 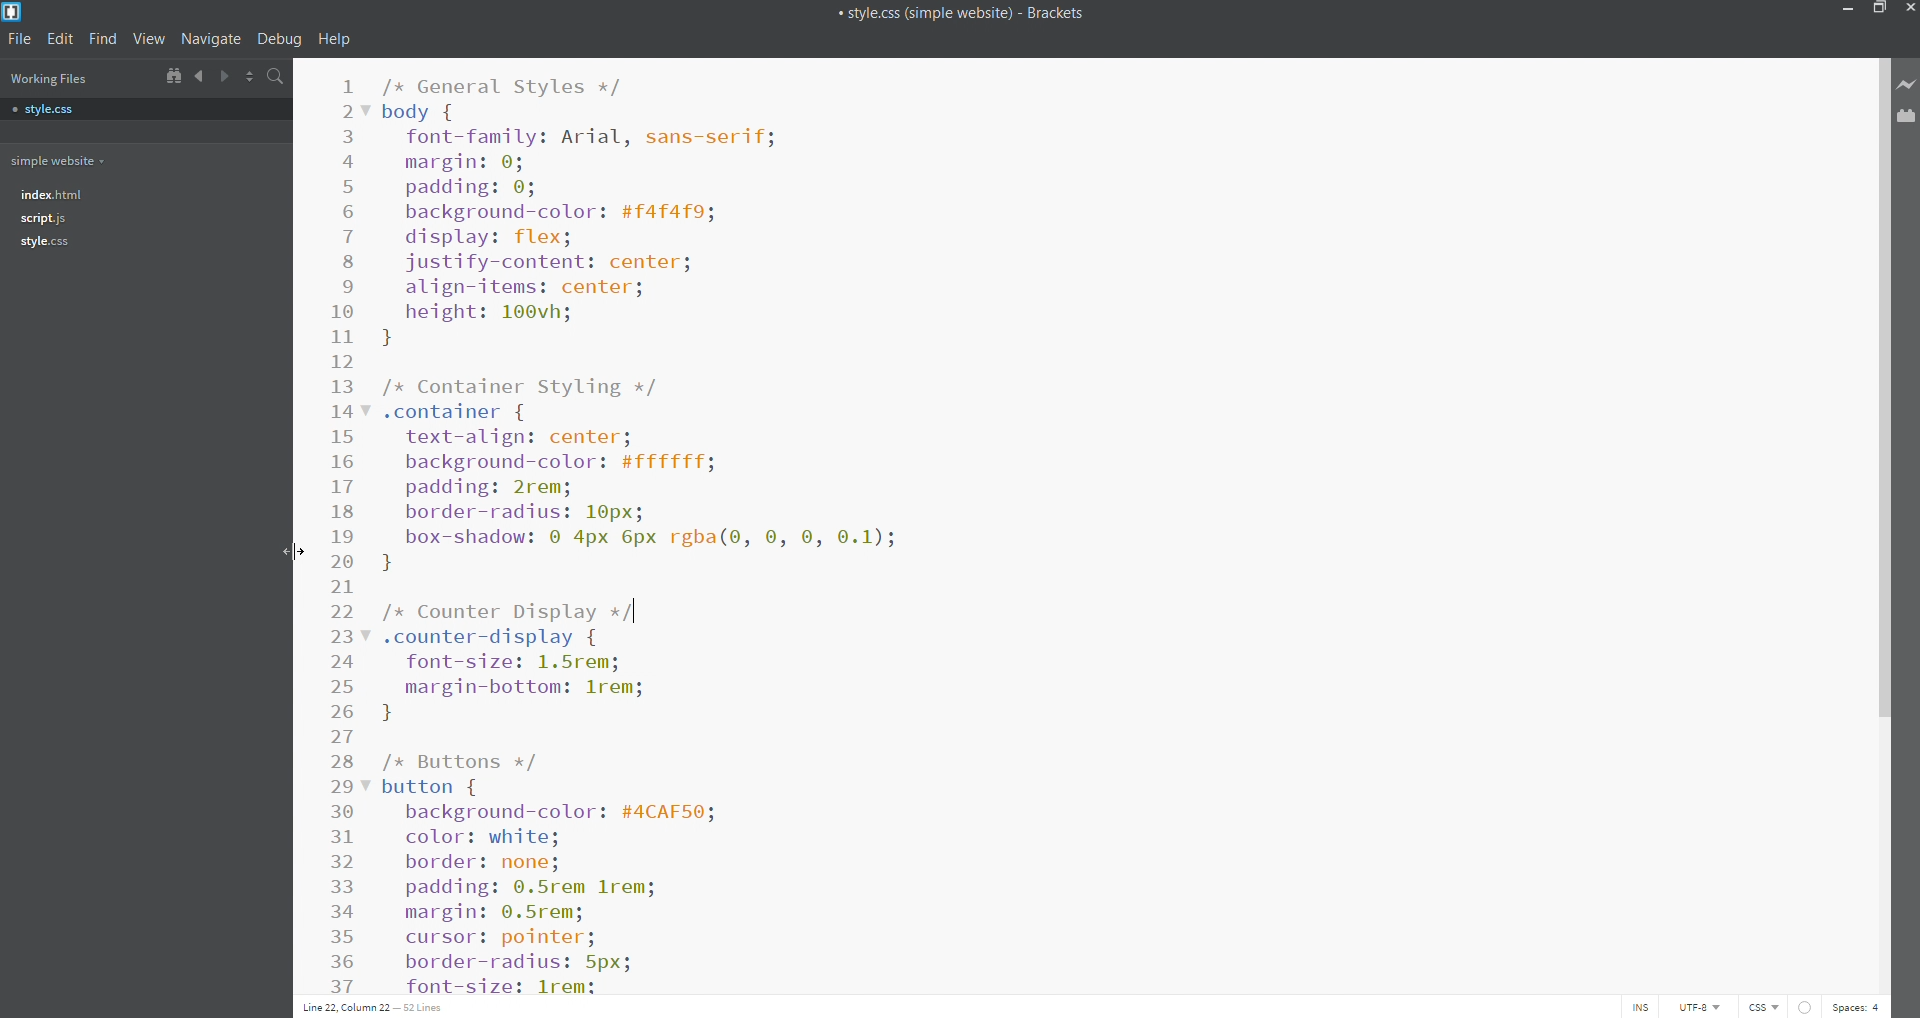 I want to click on space count, so click(x=1857, y=1008).